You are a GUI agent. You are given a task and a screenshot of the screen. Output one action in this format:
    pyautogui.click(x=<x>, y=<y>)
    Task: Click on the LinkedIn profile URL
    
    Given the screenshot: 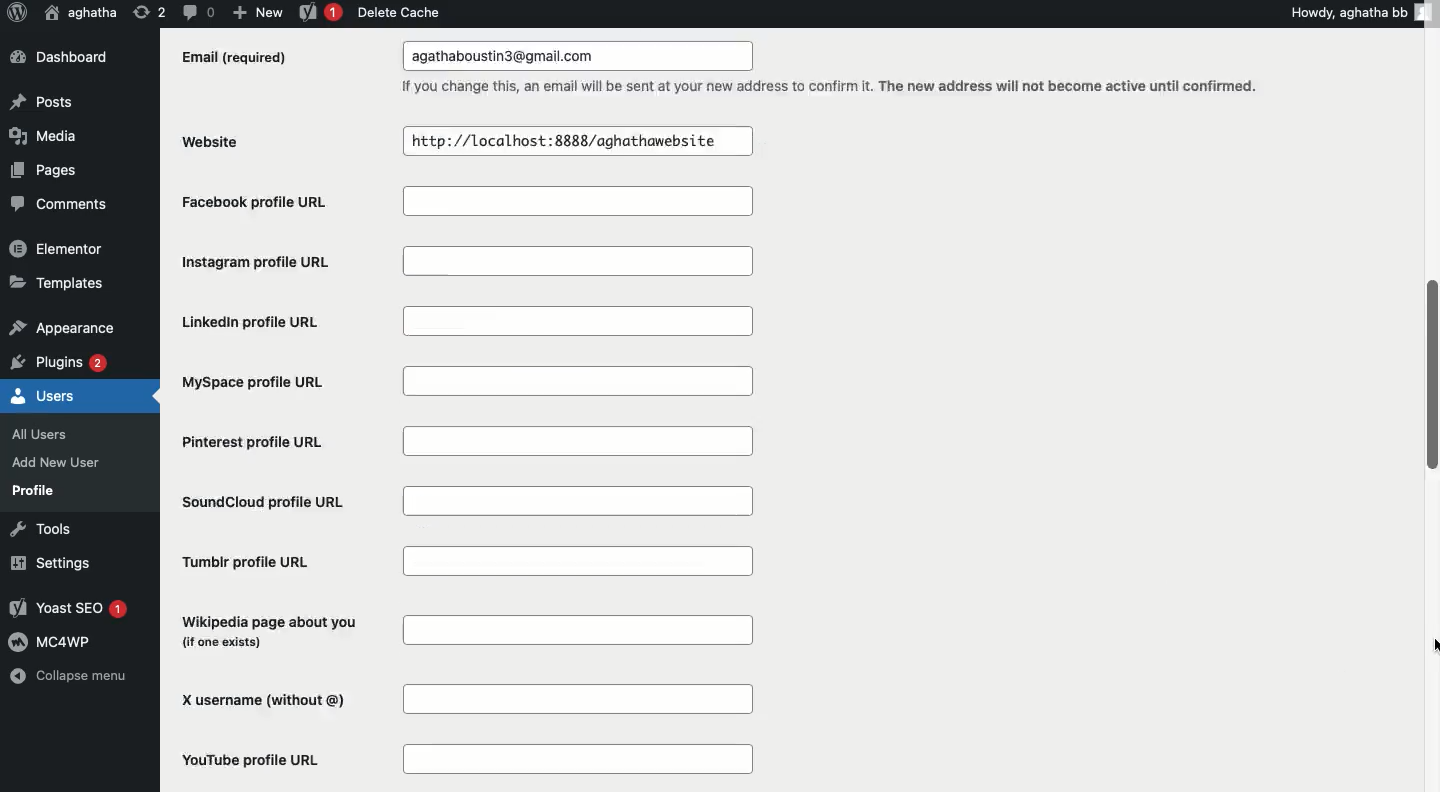 What is the action you would take?
    pyautogui.click(x=467, y=321)
    